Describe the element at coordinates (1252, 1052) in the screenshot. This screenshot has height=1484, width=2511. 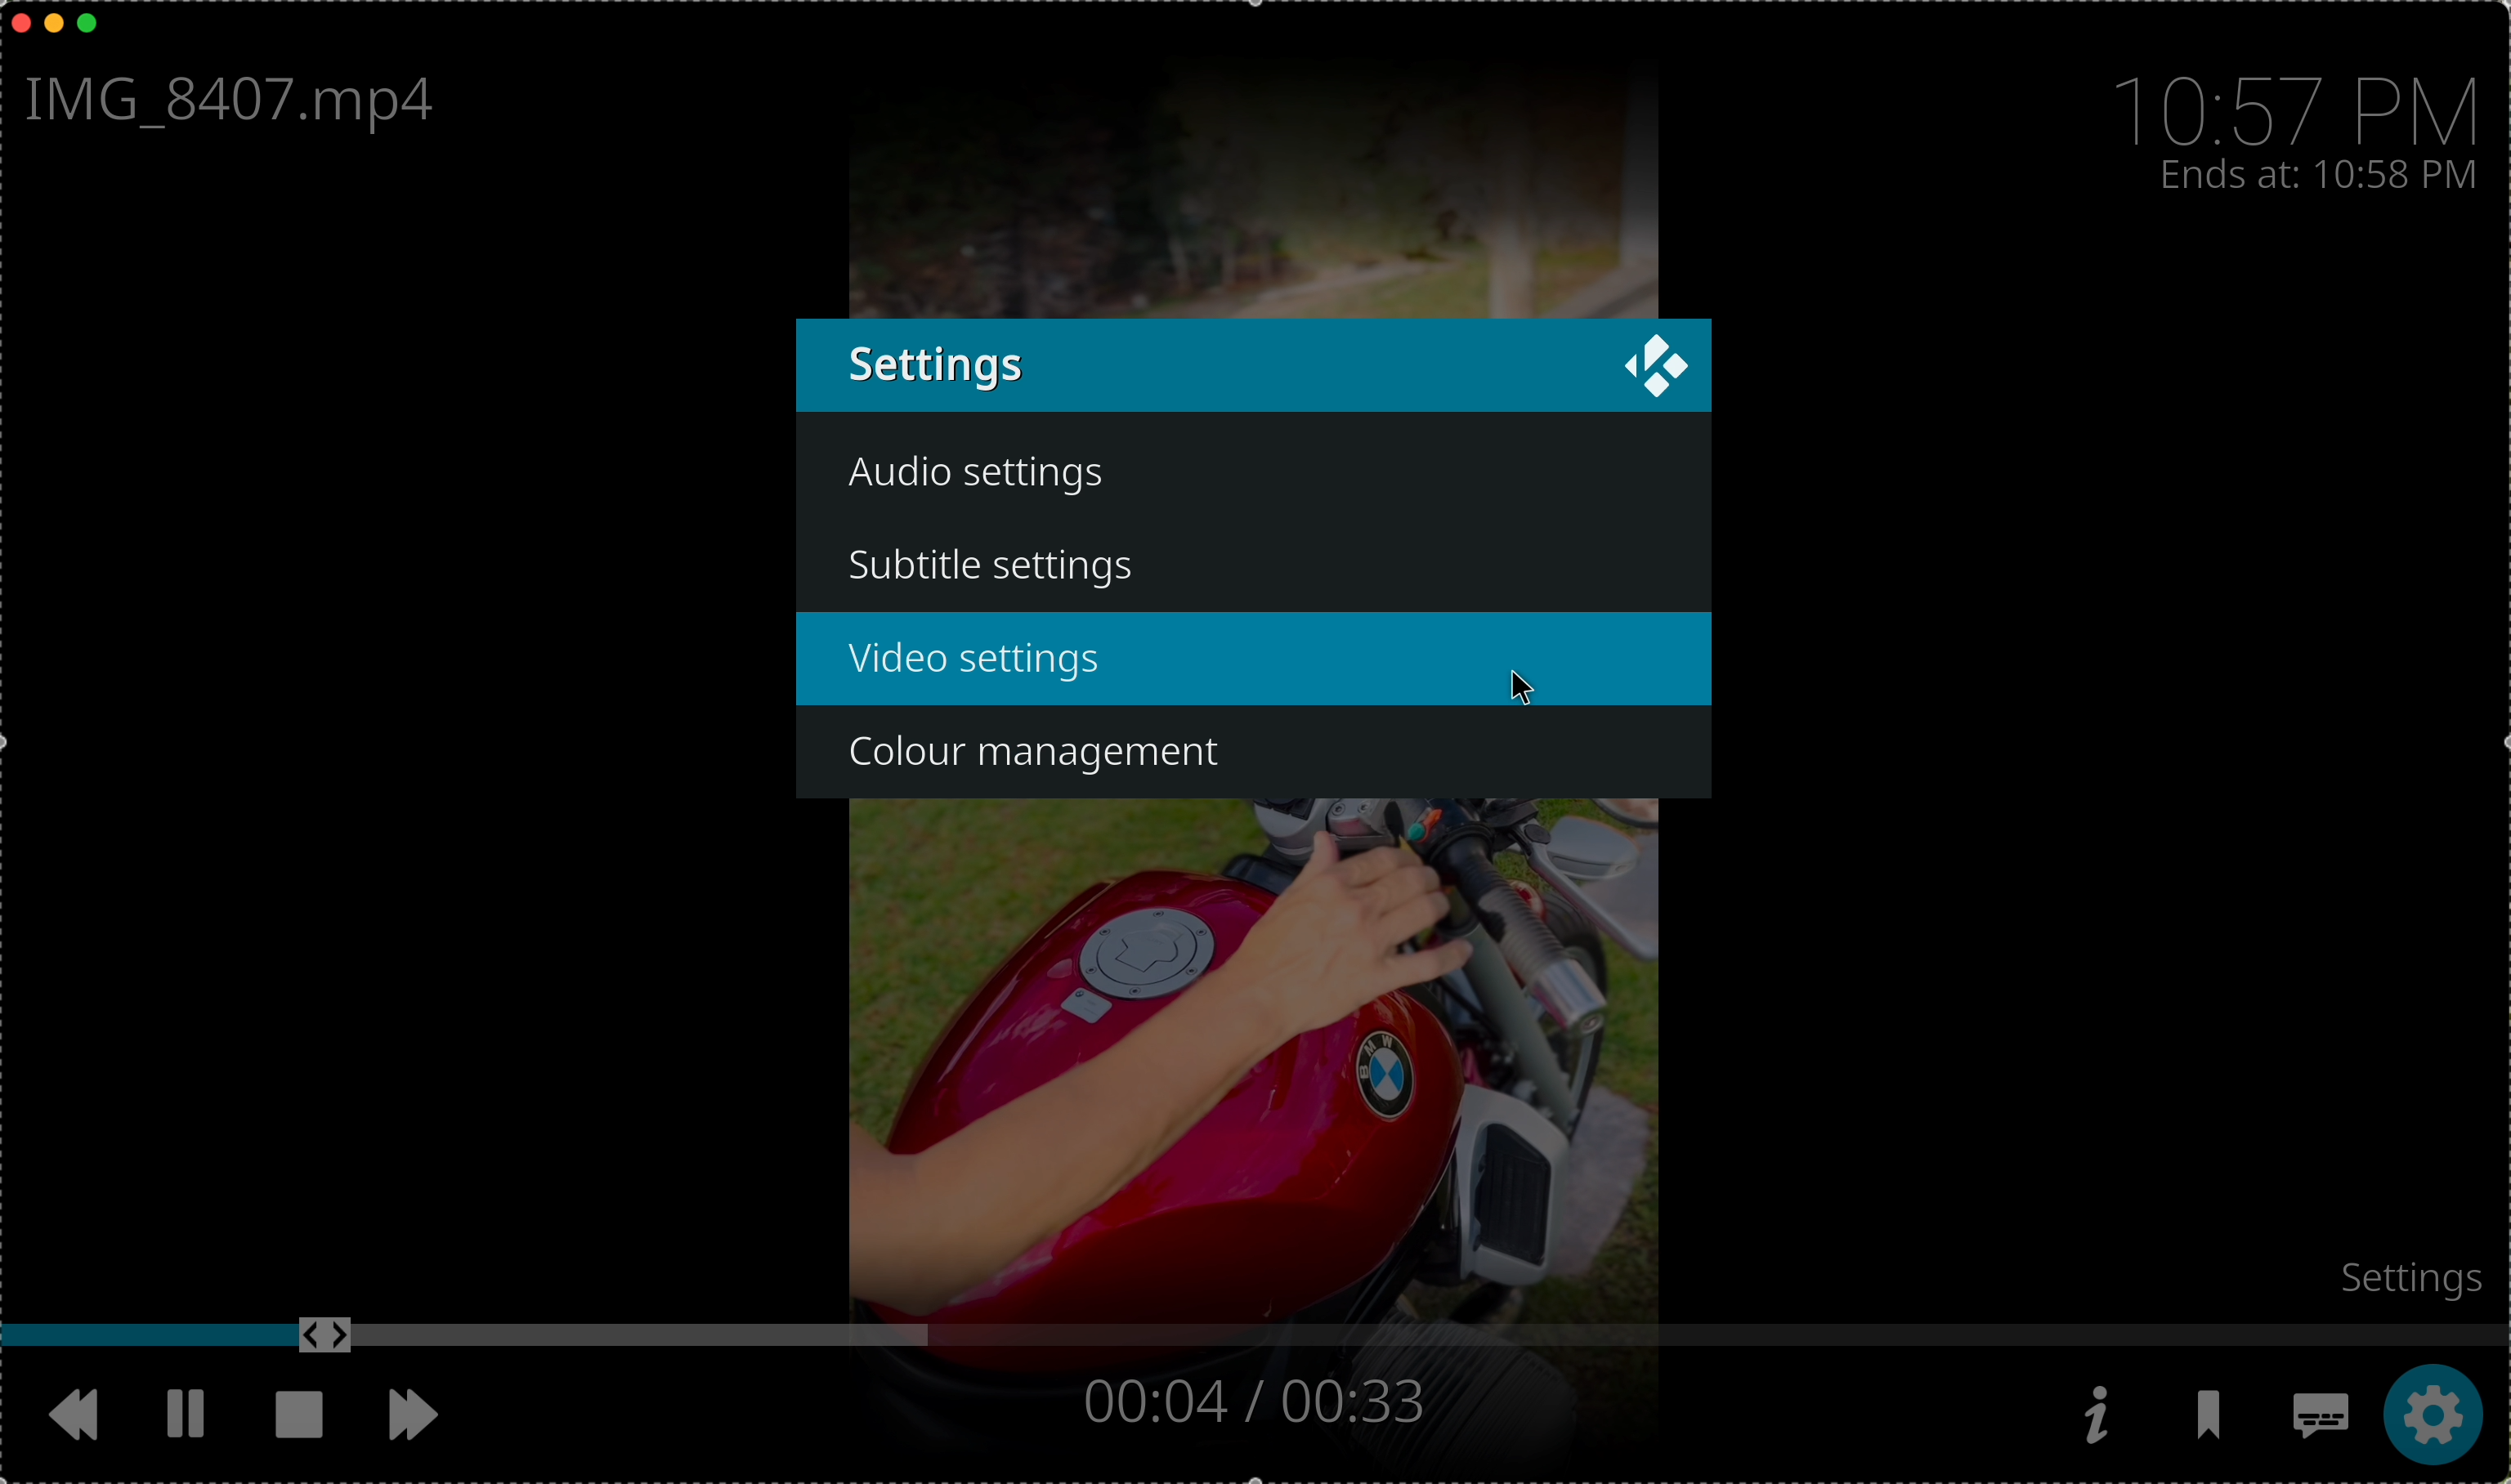
I see `video` at that location.